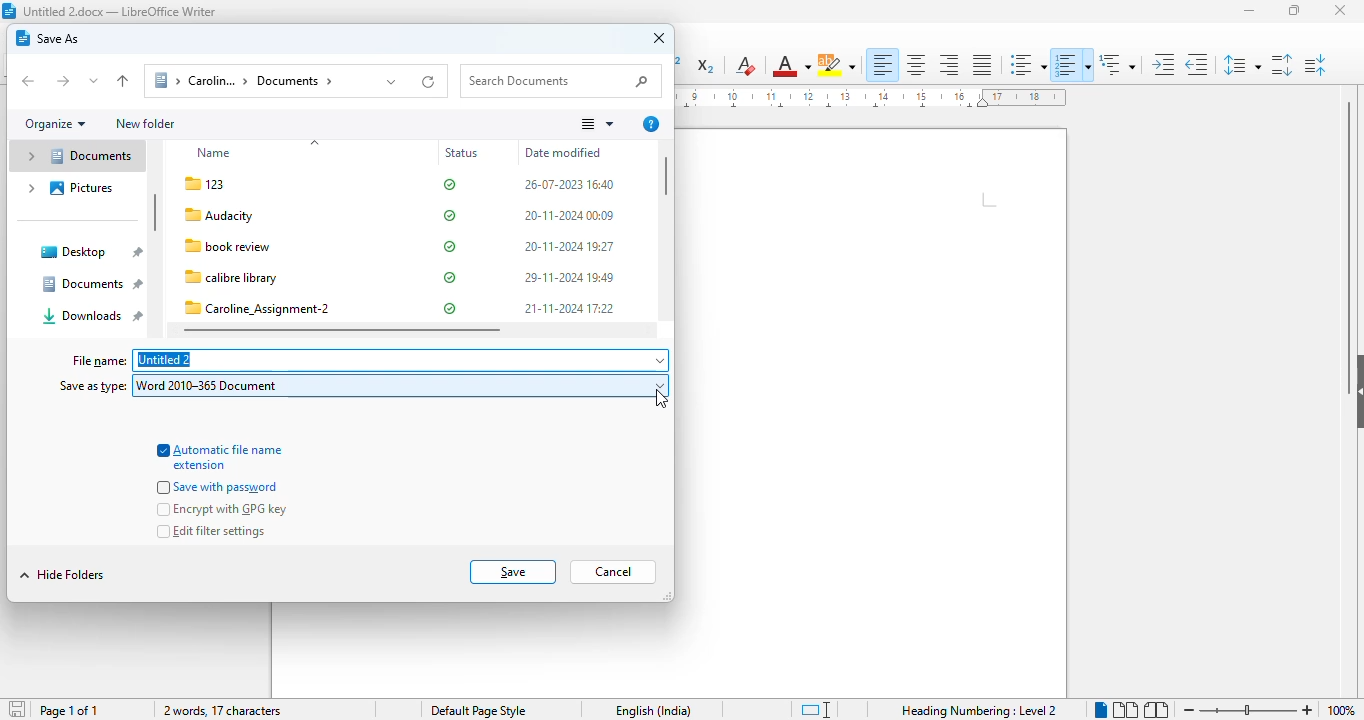 This screenshot has width=1364, height=720. I want to click on downloads, so click(92, 316).